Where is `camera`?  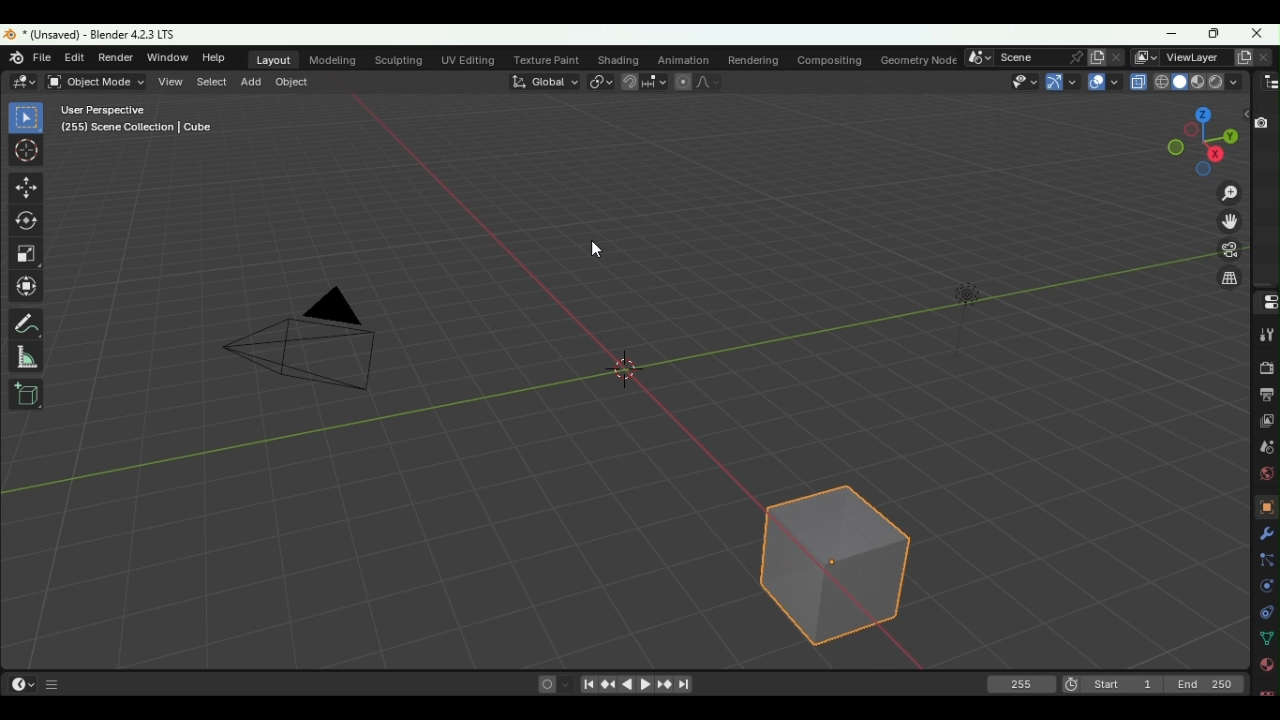 camera is located at coordinates (293, 349).